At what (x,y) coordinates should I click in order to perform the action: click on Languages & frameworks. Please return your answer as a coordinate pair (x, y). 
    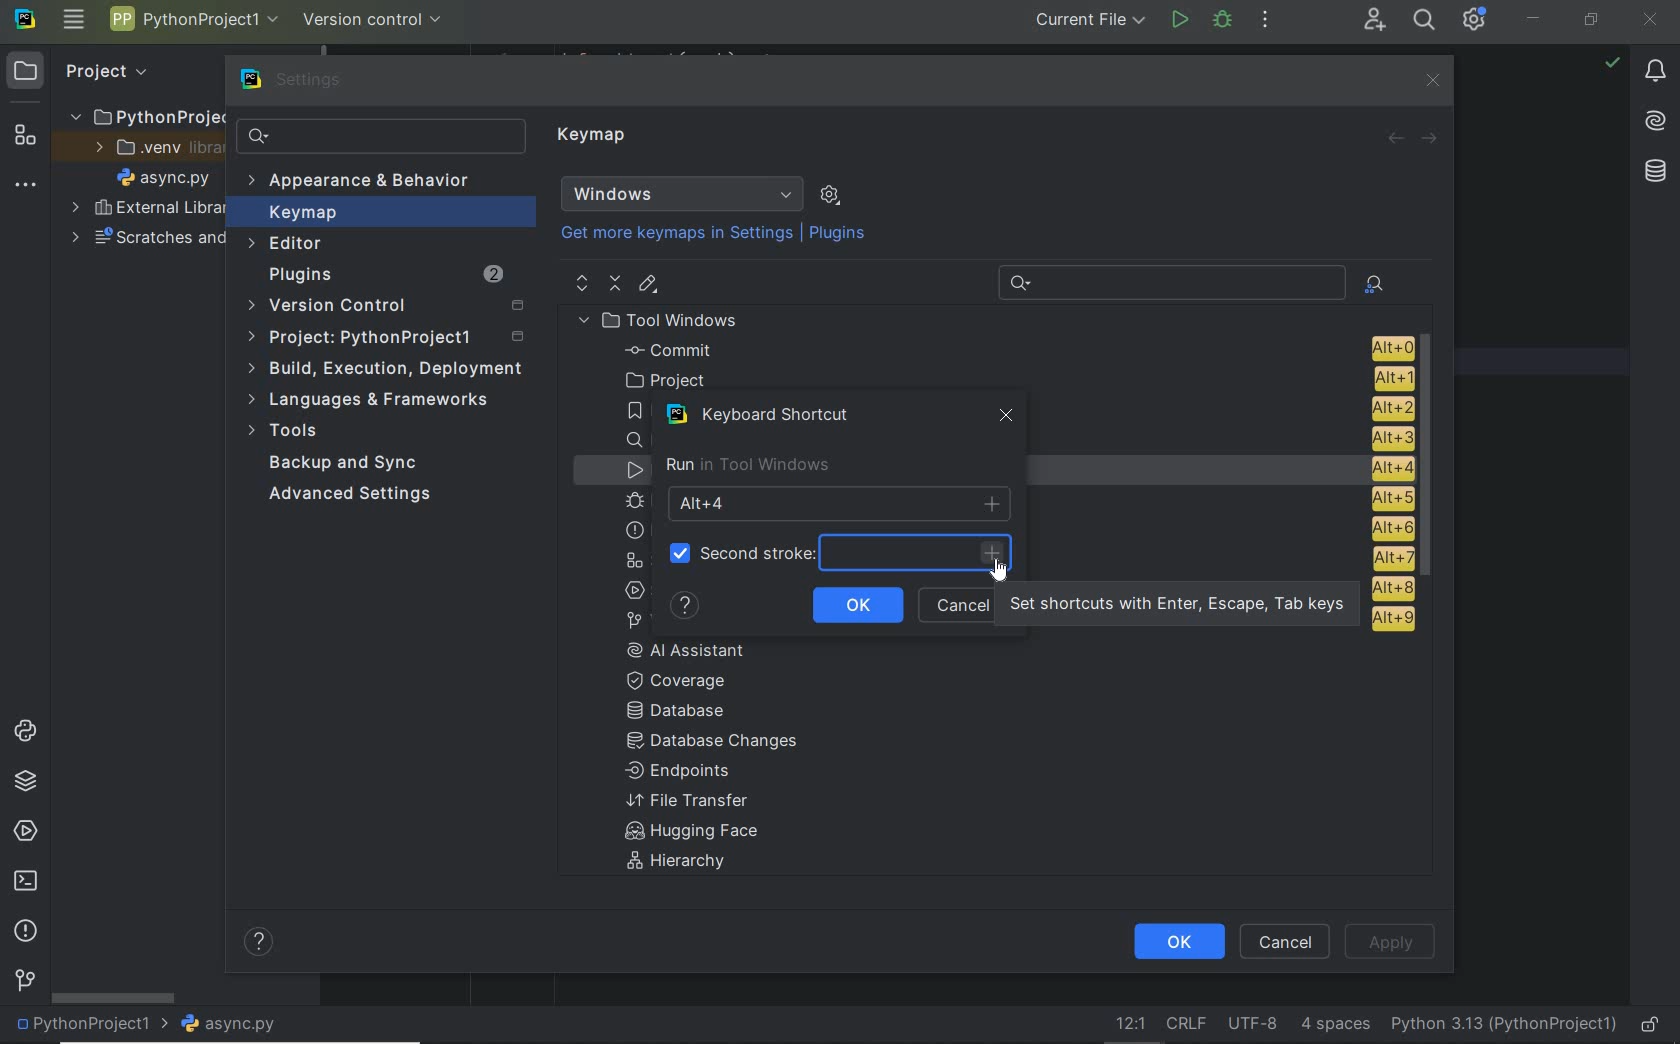
    Looking at the image, I should click on (373, 402).